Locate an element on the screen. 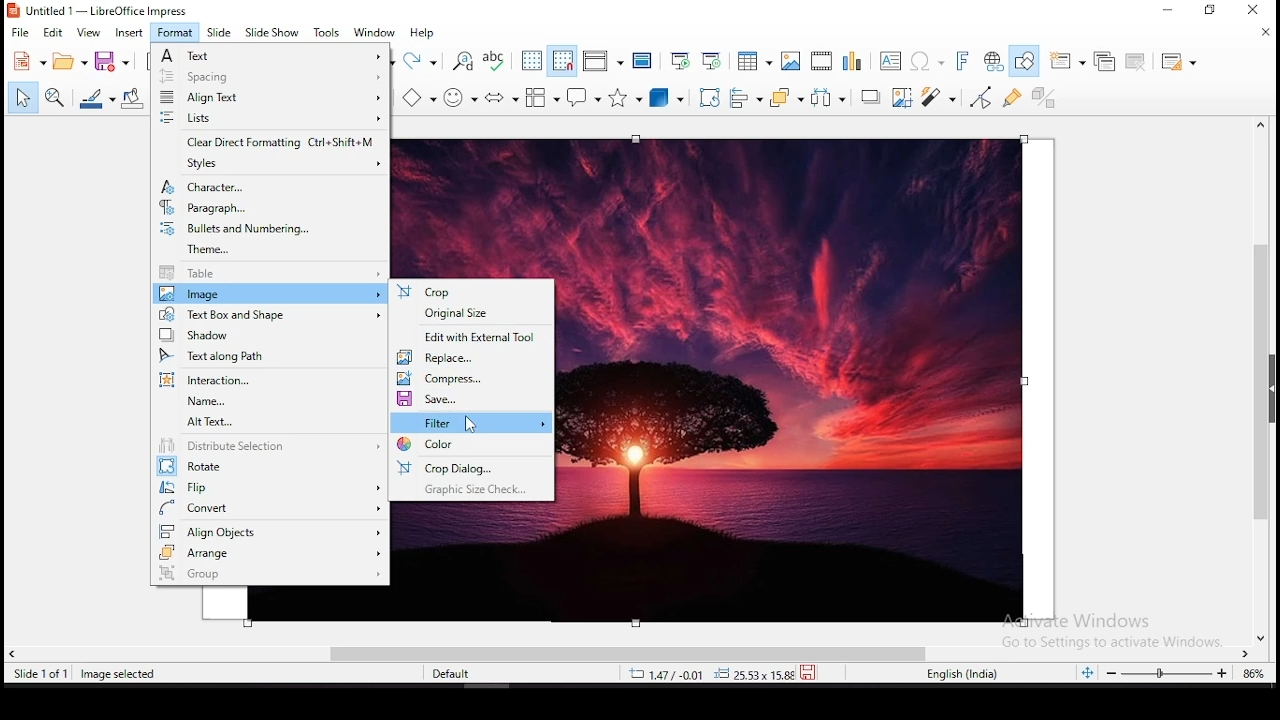  slide is located at coordinates (220, 32).